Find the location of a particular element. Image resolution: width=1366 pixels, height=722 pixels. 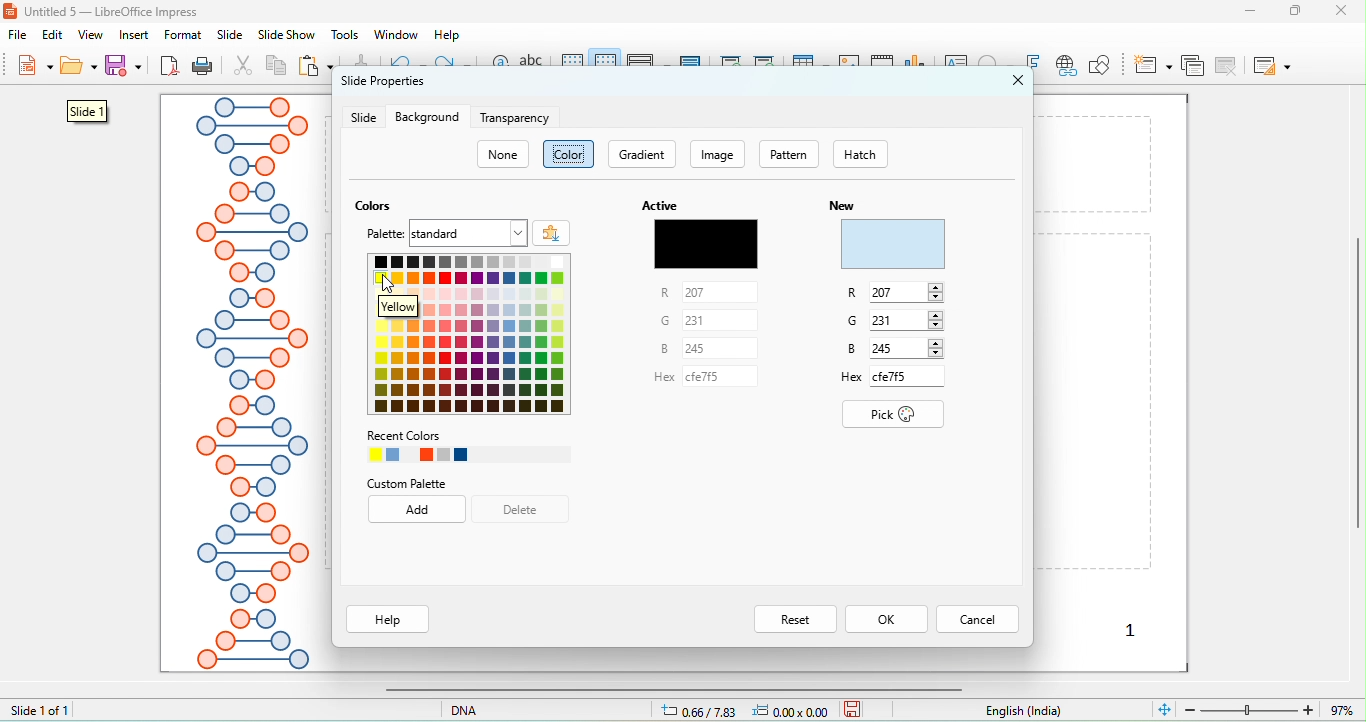

open is located at coordinates (79, 69).